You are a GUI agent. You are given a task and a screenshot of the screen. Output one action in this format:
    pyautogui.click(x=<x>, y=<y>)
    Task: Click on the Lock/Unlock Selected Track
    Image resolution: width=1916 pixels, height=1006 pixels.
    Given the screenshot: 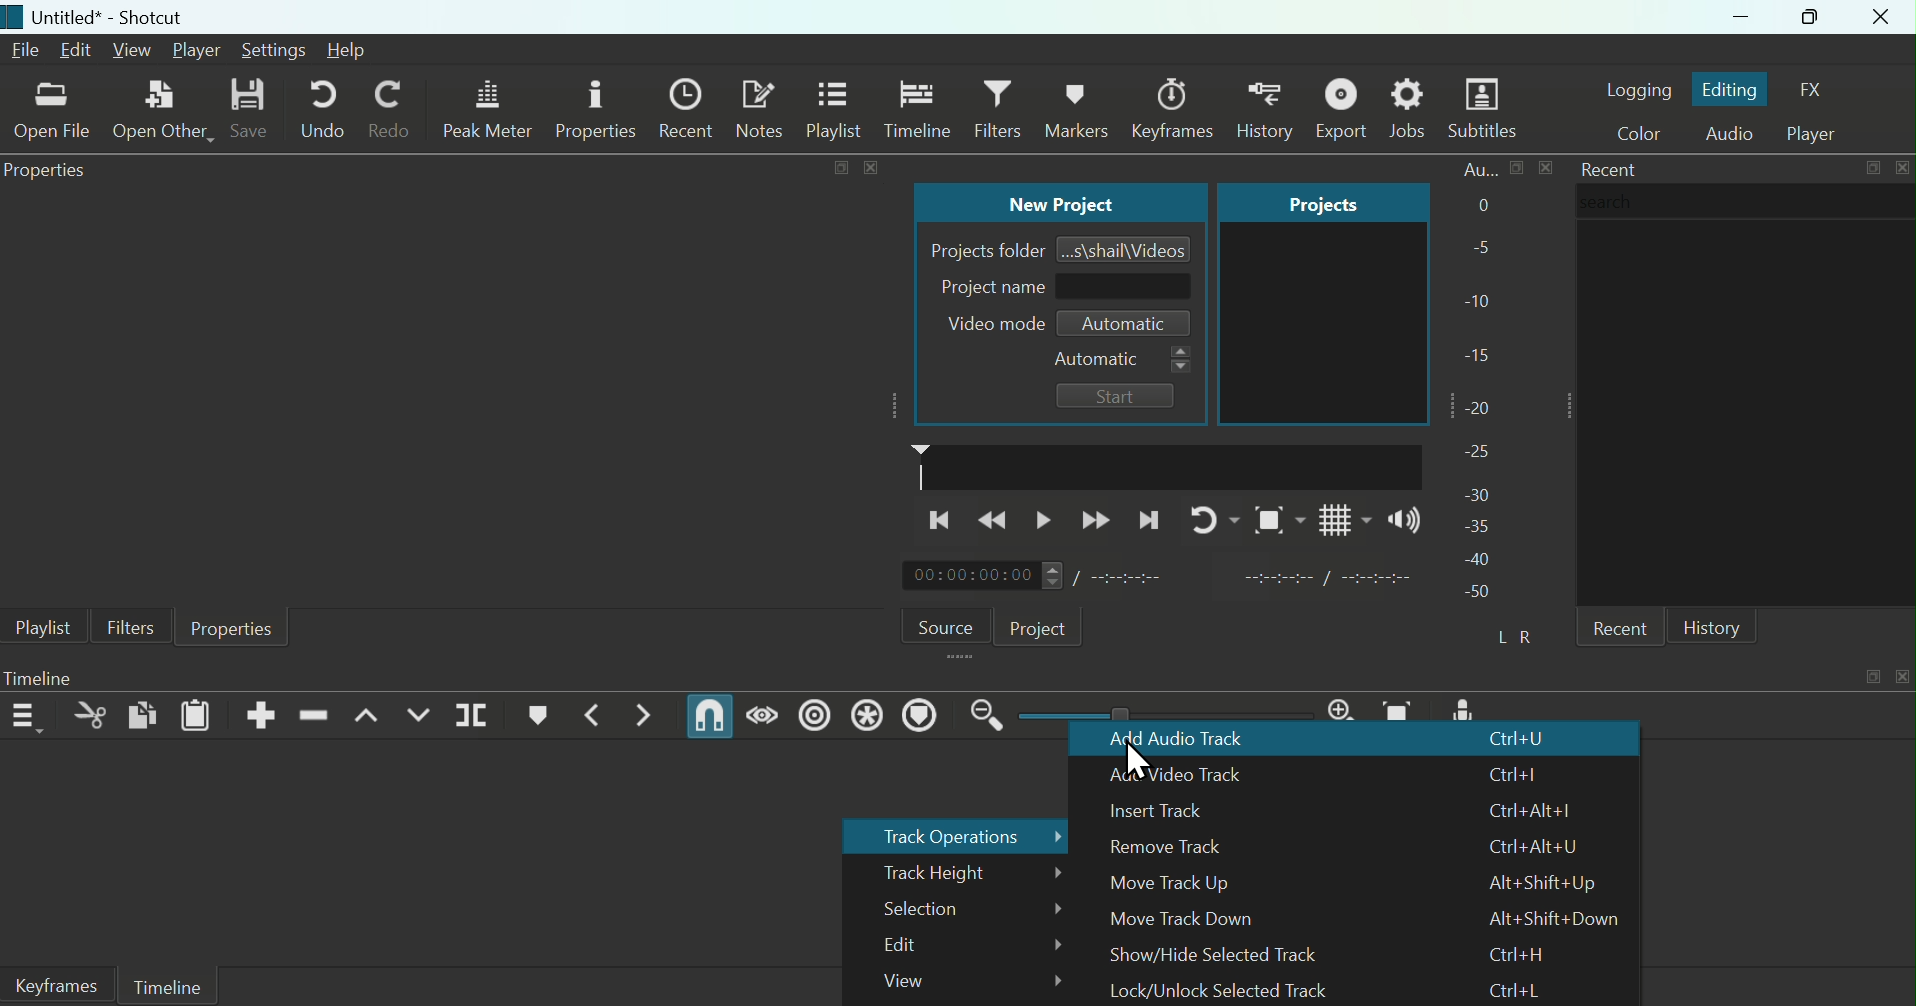 What is the action you would take?
    pyautogui.click(x=1240, y=990)
    